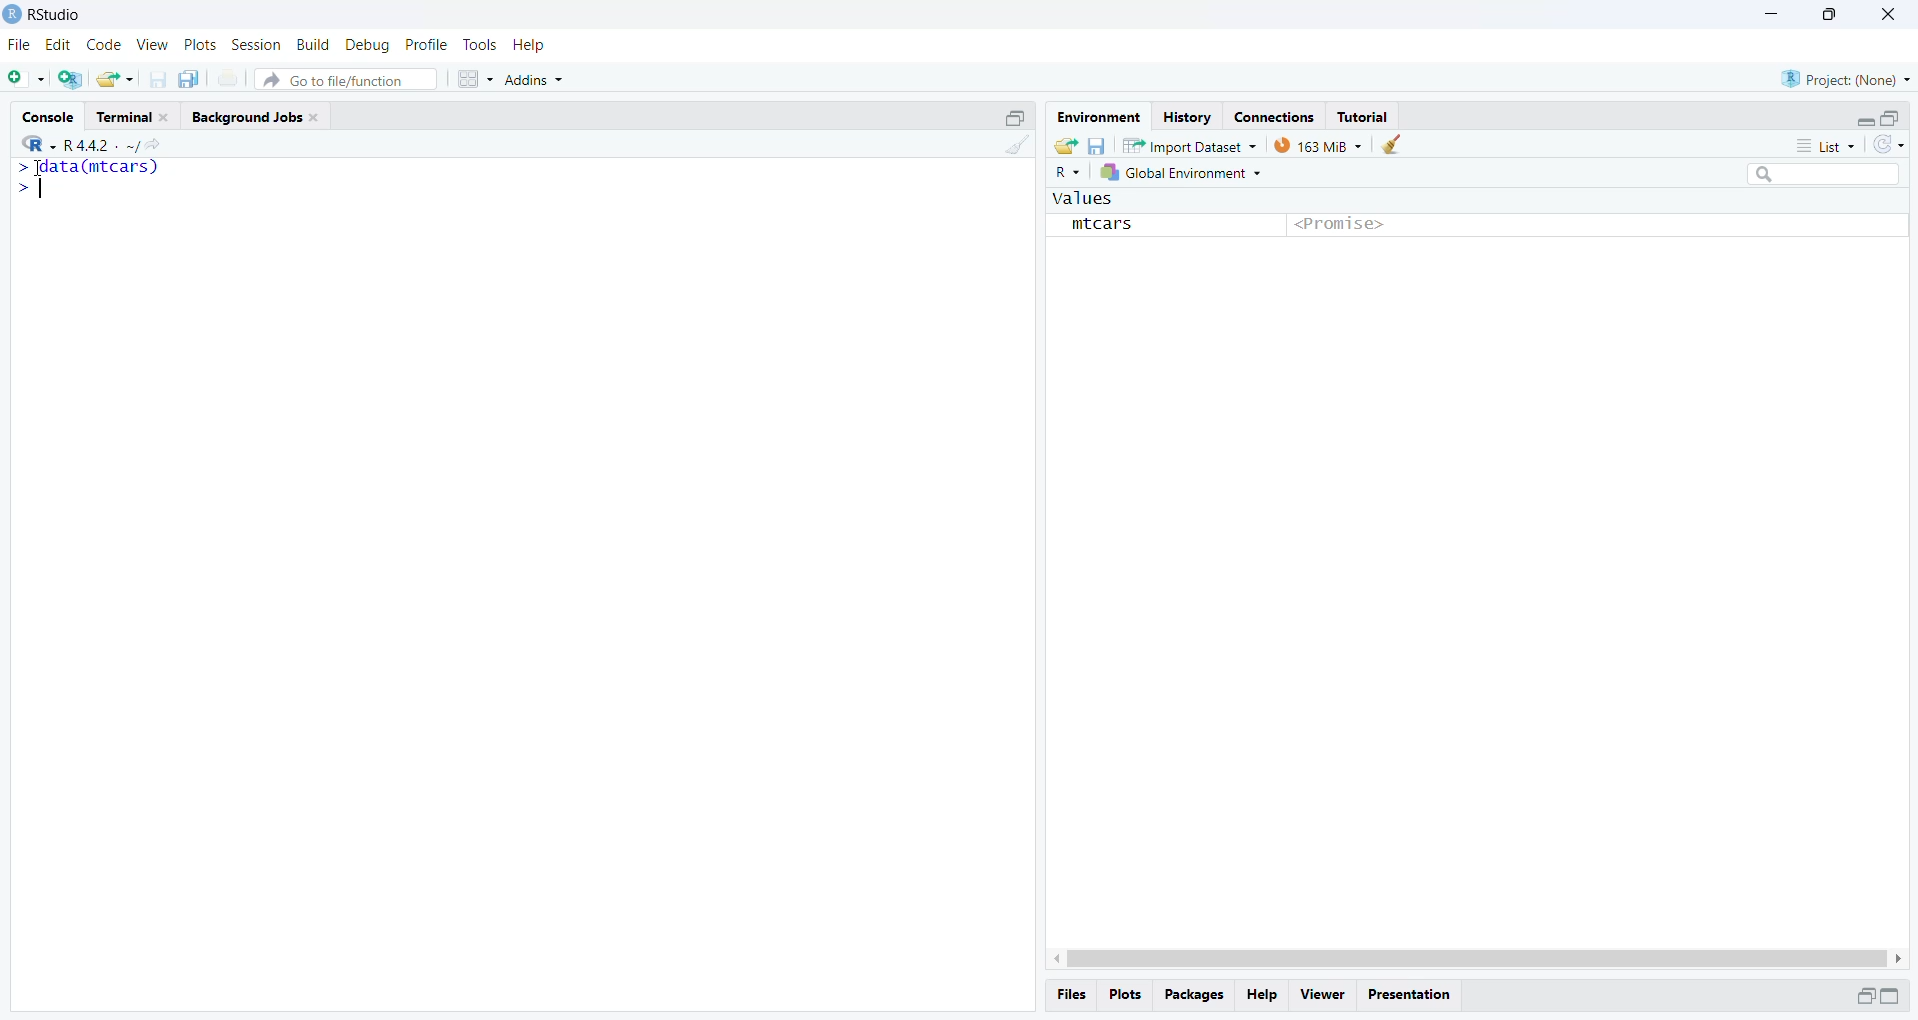 The image size is (1918, 1020). Describe the element at coordinates (256, 45) in the screenshot. I see `session` at that location.